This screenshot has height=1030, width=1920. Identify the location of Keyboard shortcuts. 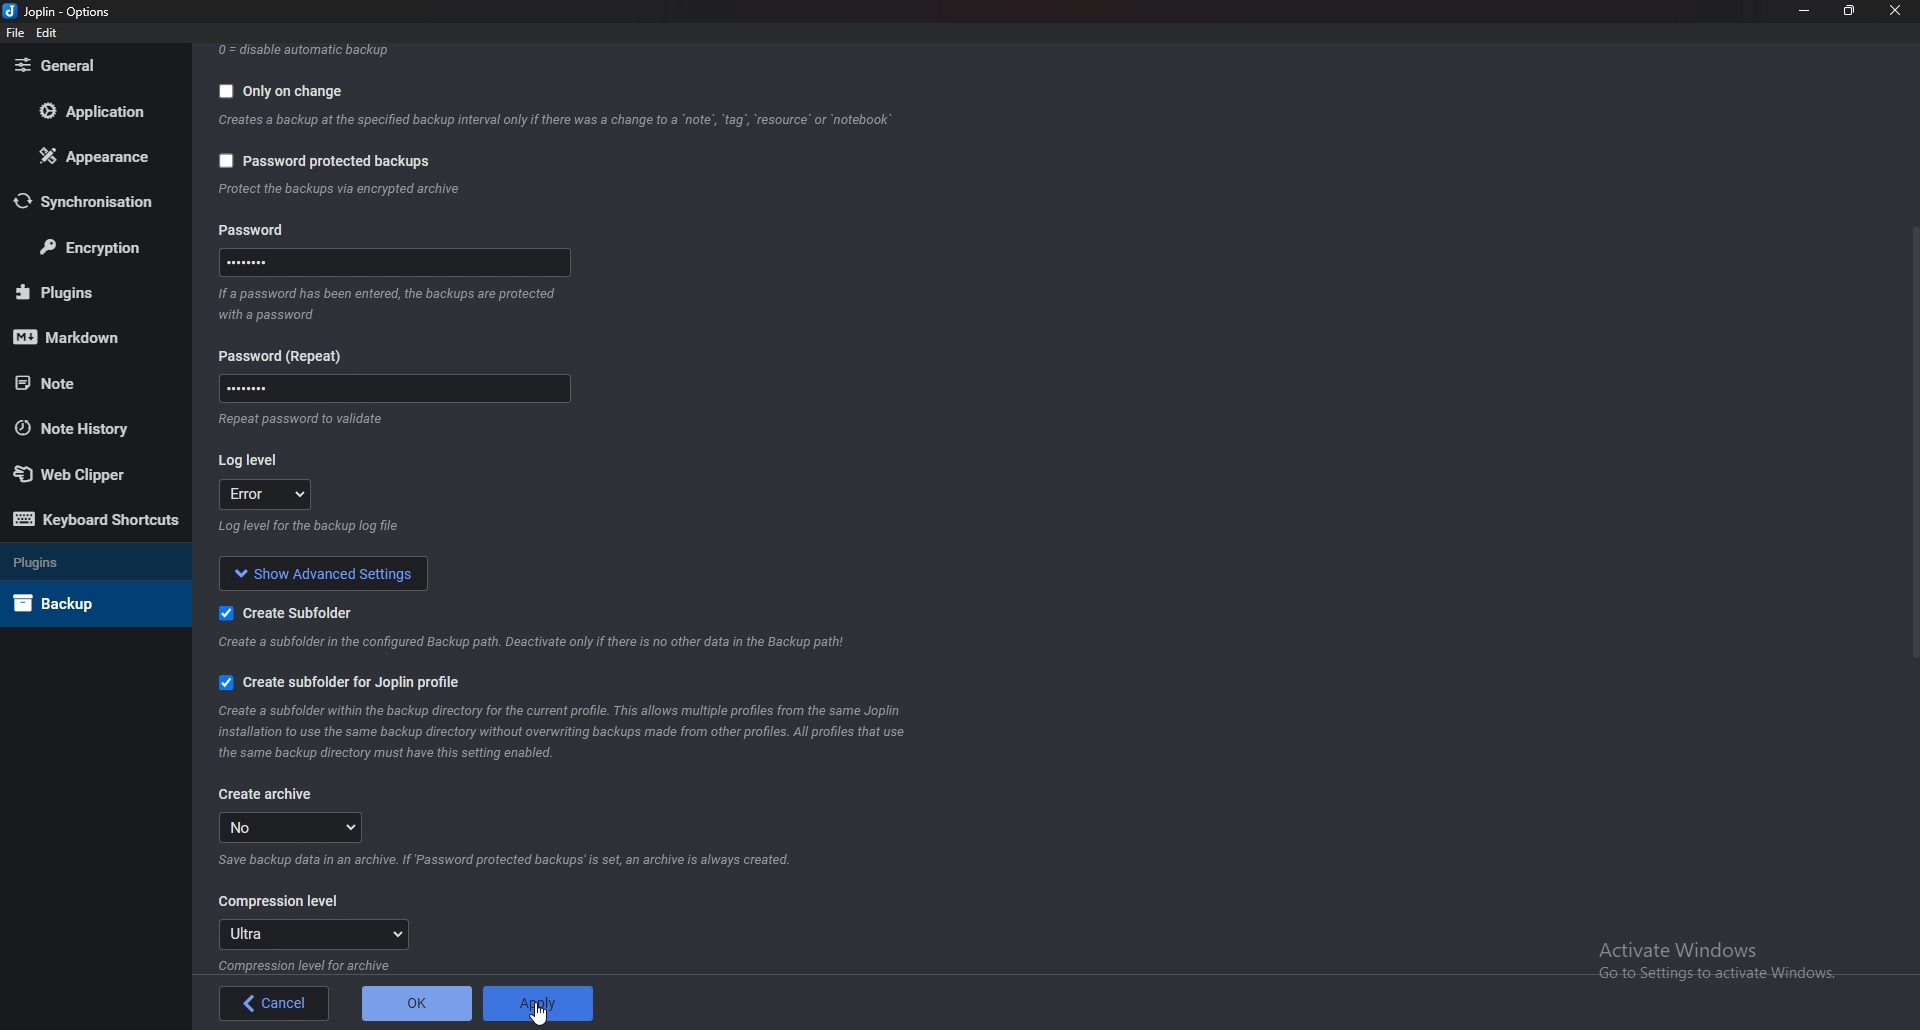
(97, 522).